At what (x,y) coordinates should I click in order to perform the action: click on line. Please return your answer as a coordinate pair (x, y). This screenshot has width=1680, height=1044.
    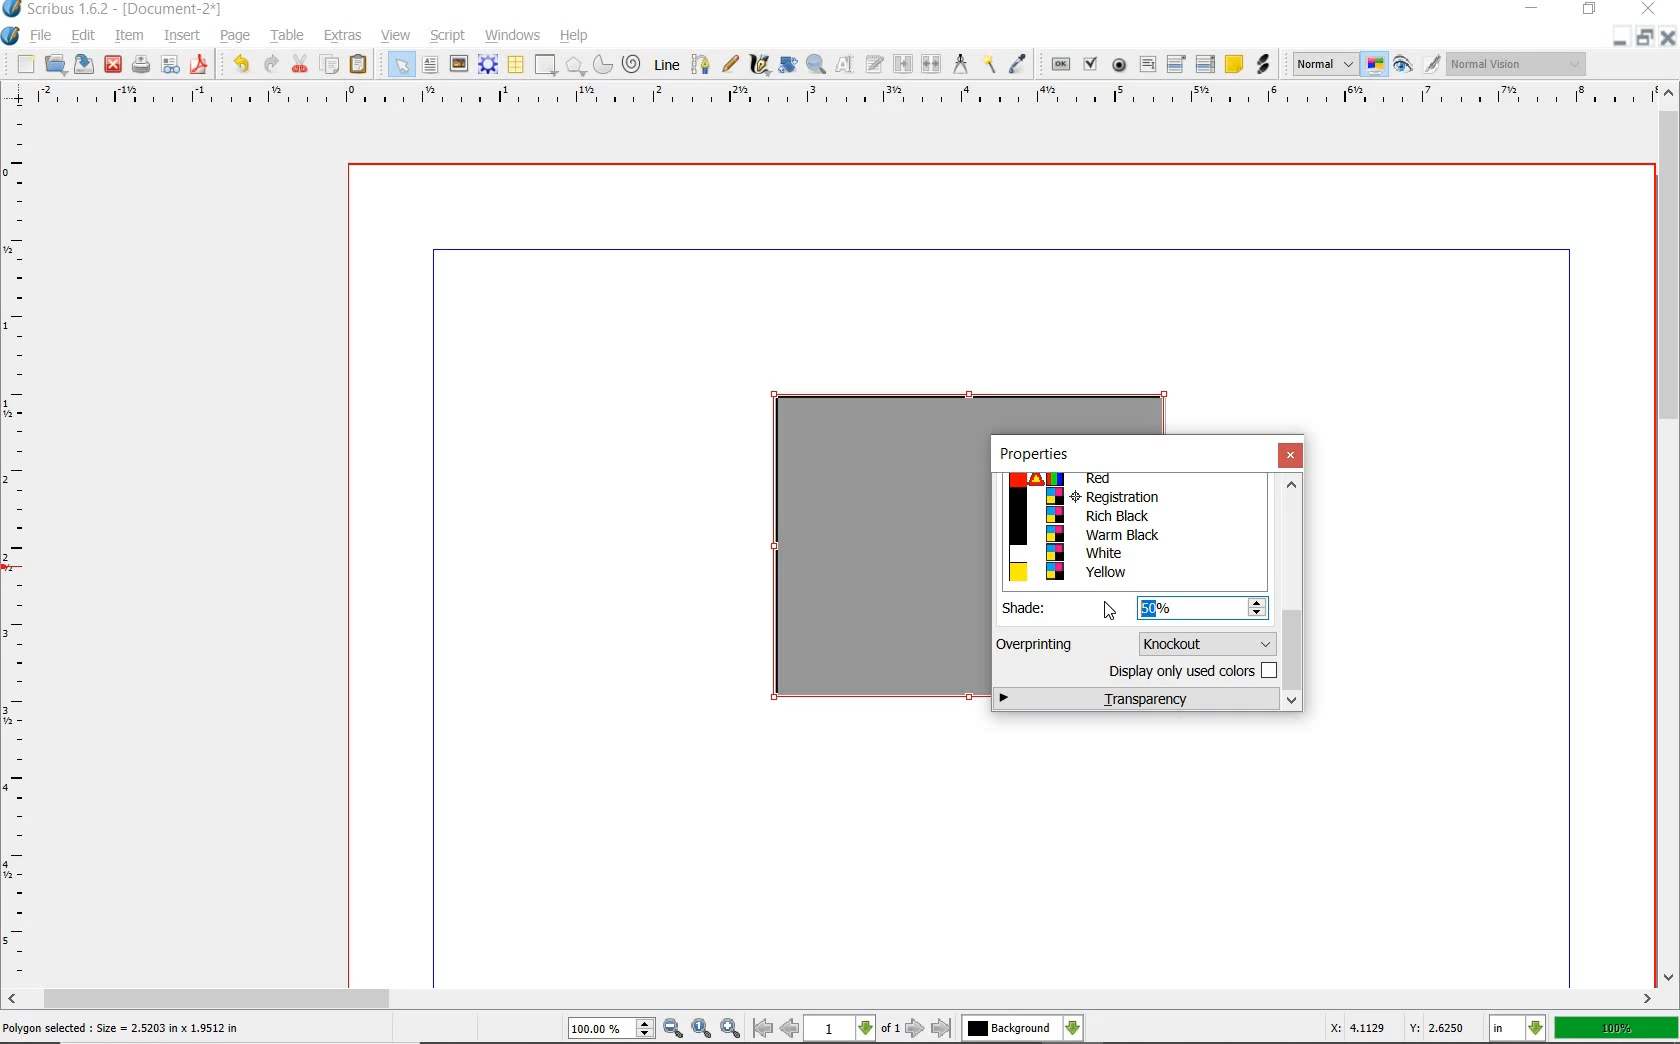
    Looking at the image, I should click on (667, 64).